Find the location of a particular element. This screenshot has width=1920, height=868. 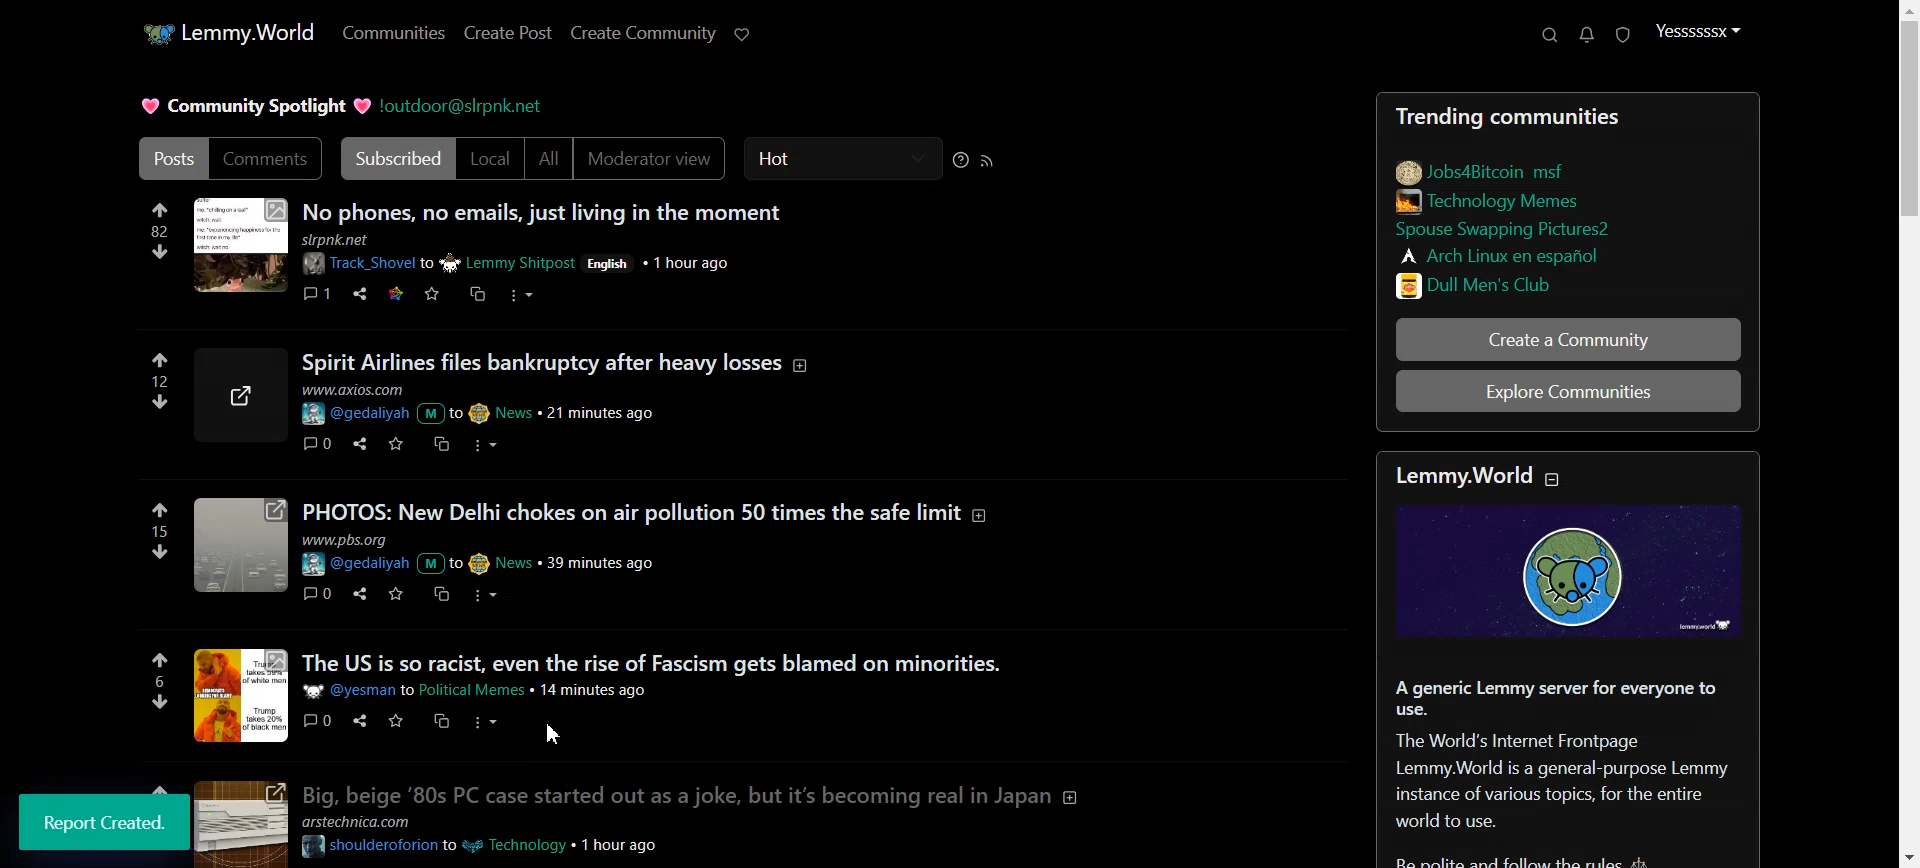

Posts is located at coordinates (1504, 112).